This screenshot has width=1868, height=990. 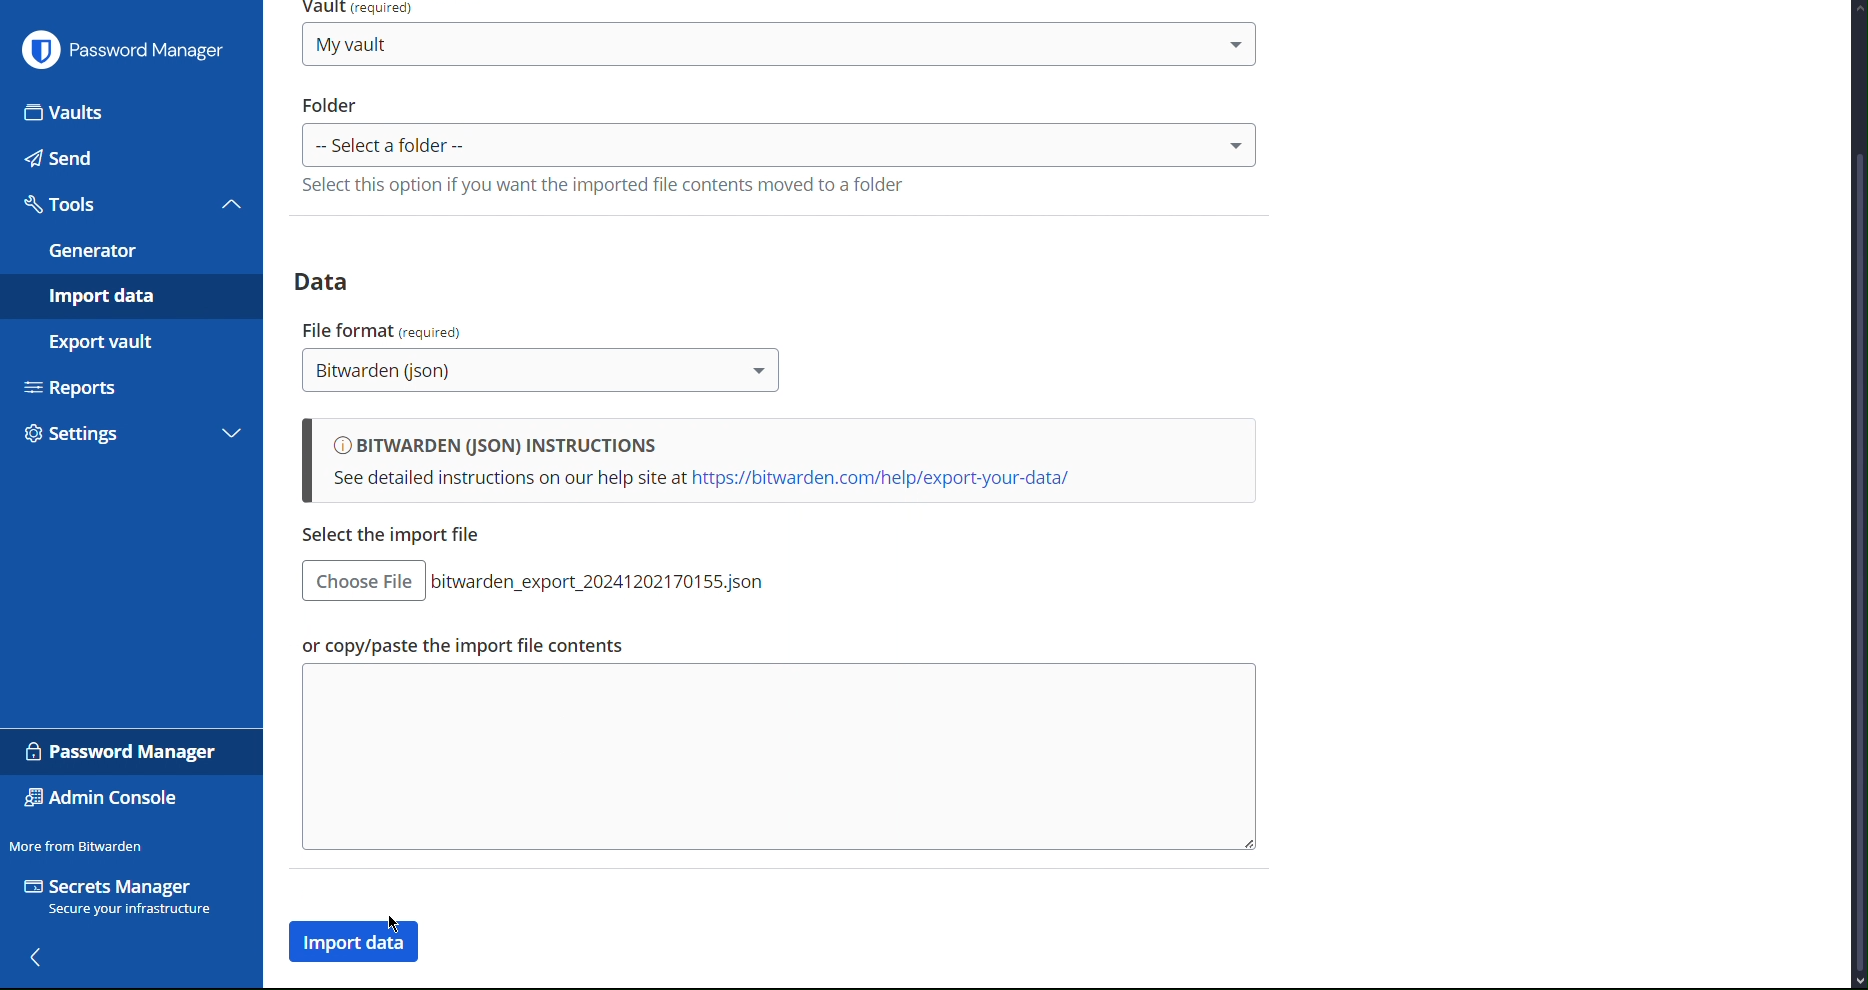 I want to click on file format, so click(x=385, y=328).